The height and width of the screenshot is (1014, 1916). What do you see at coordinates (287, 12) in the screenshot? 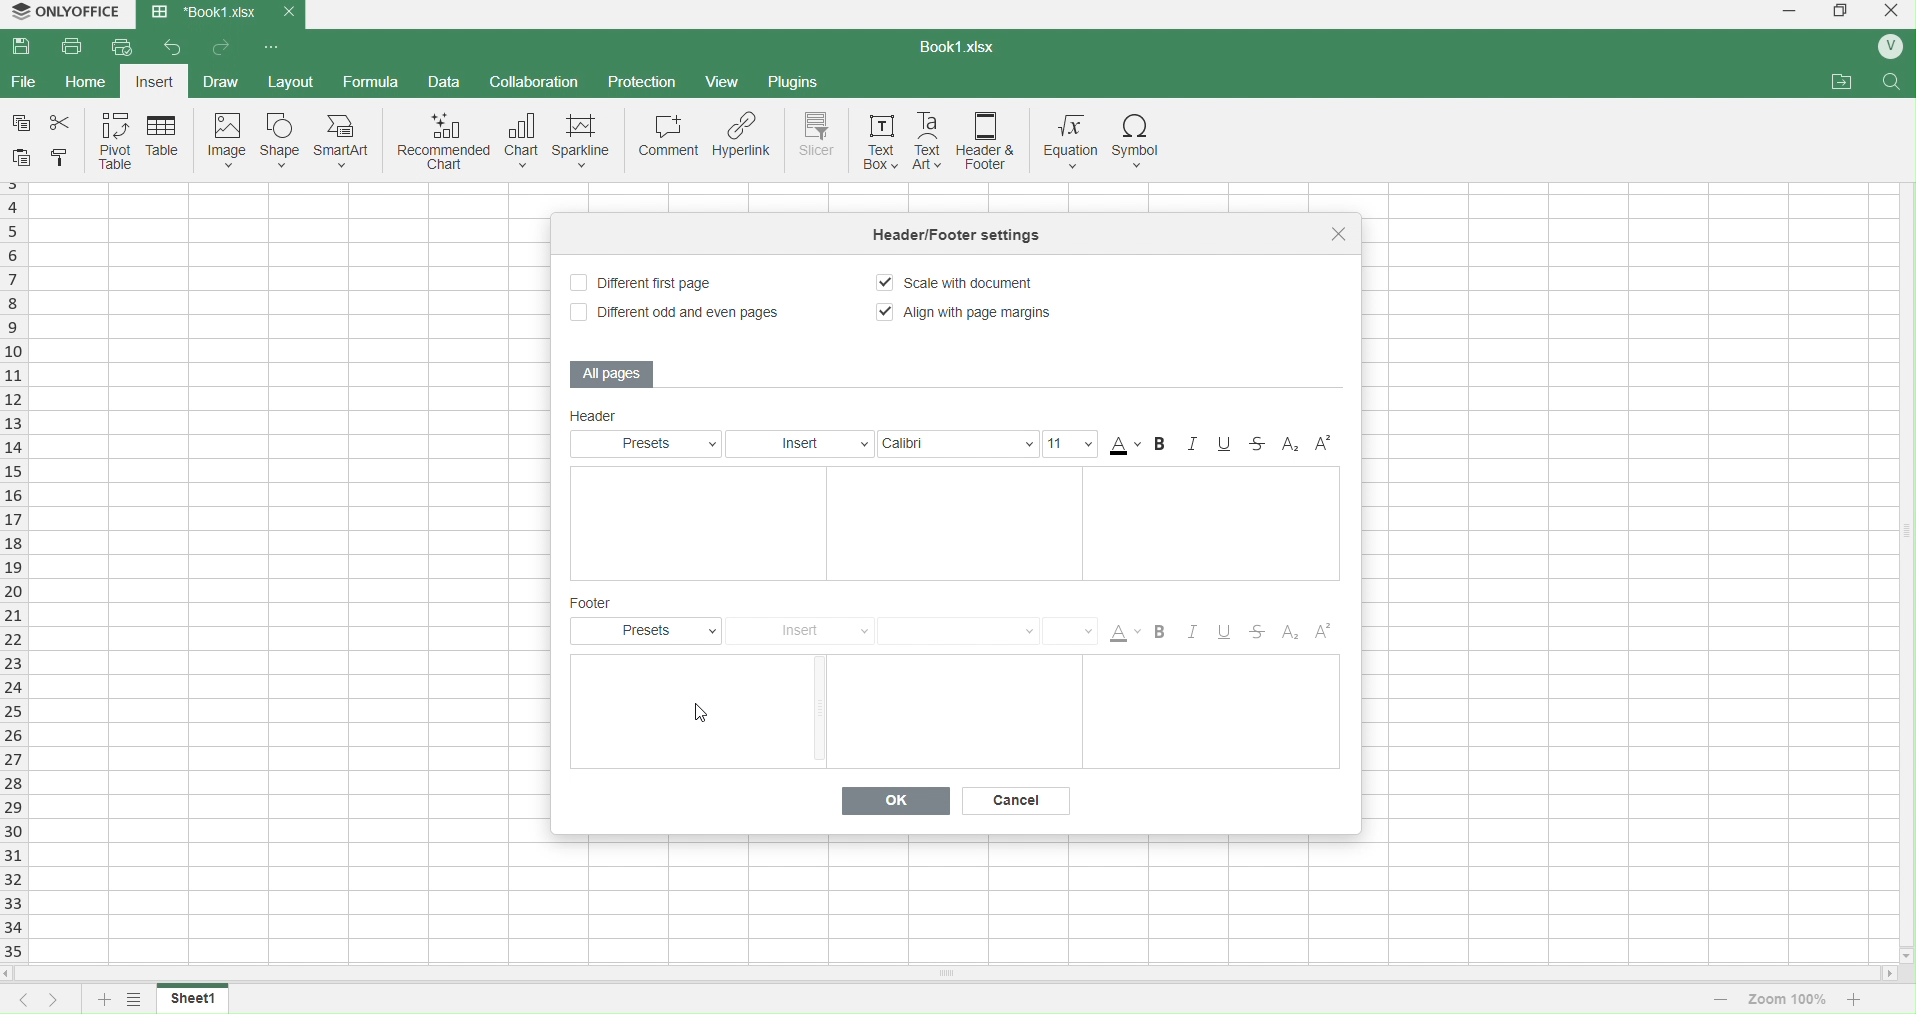
I see `close current tab` at bounding box center [287, 12].